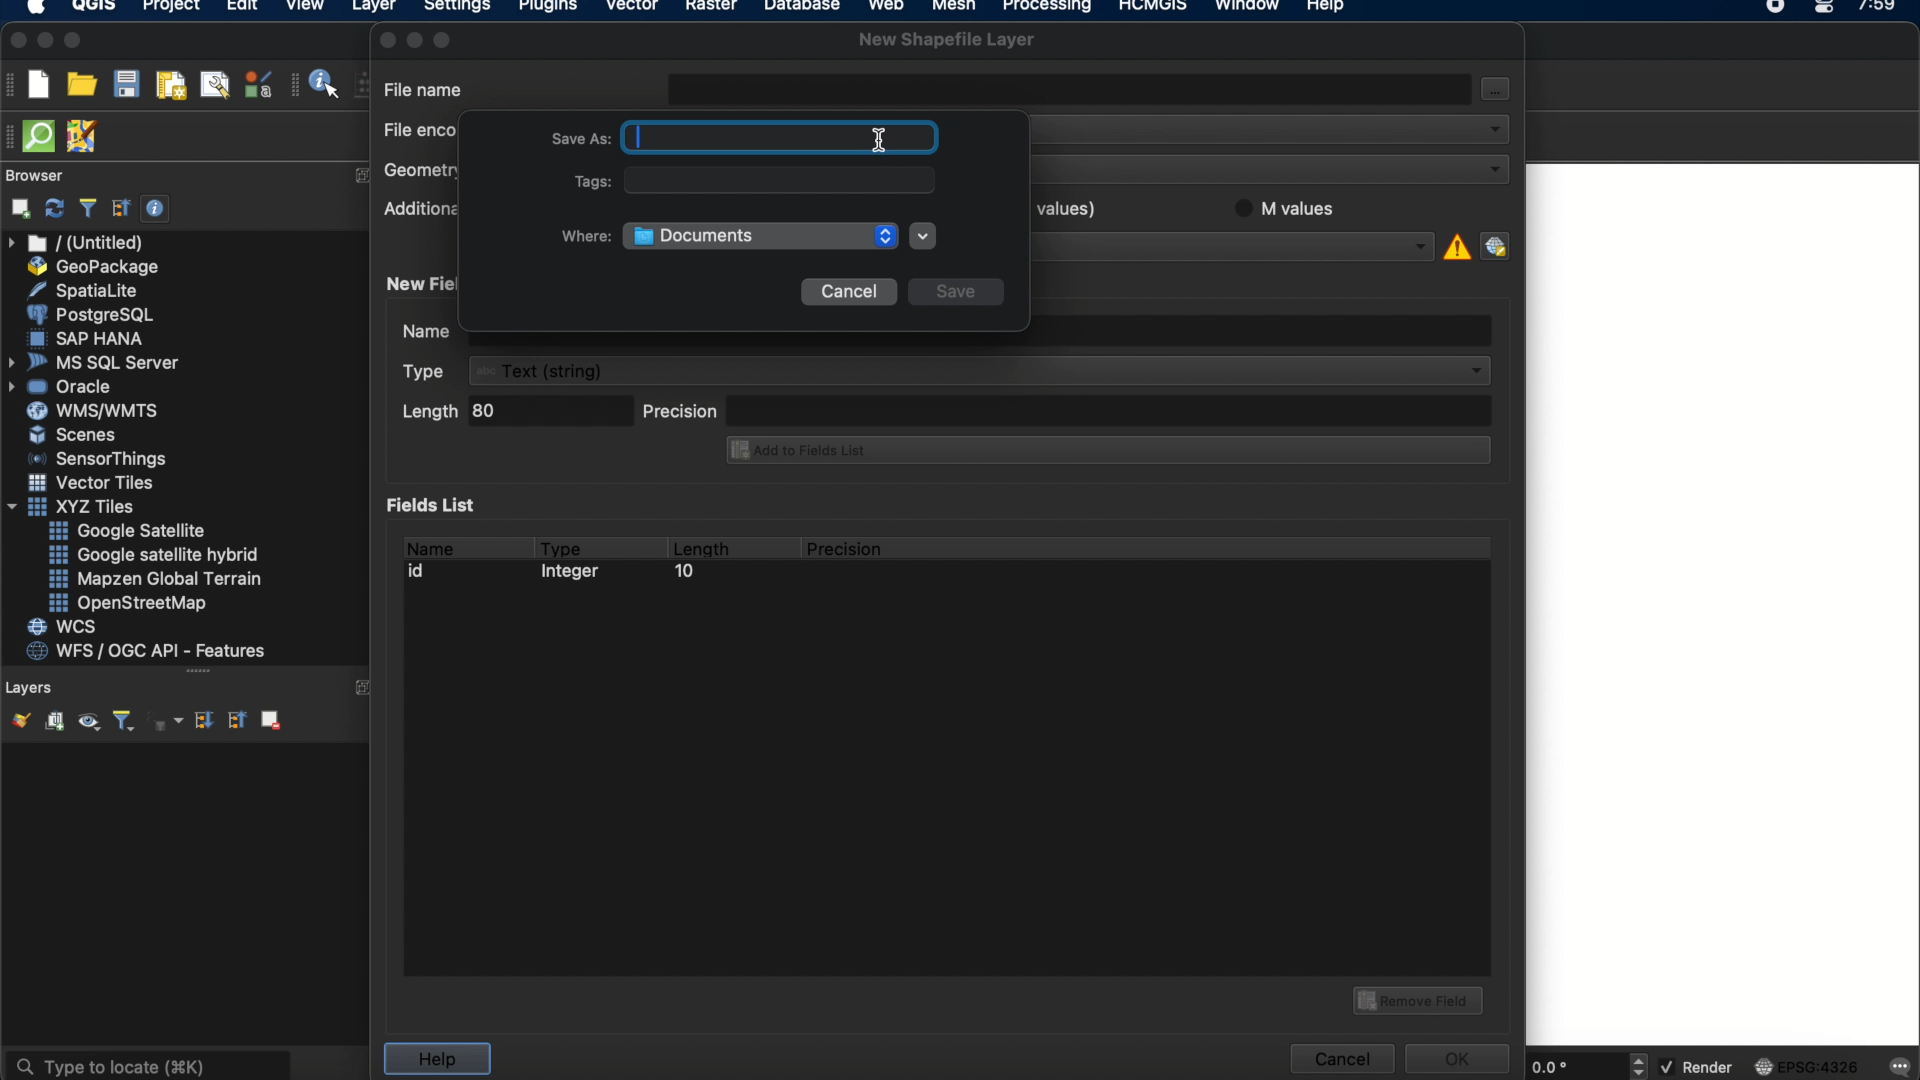  I want to click on select crs, so click(1495, 245).